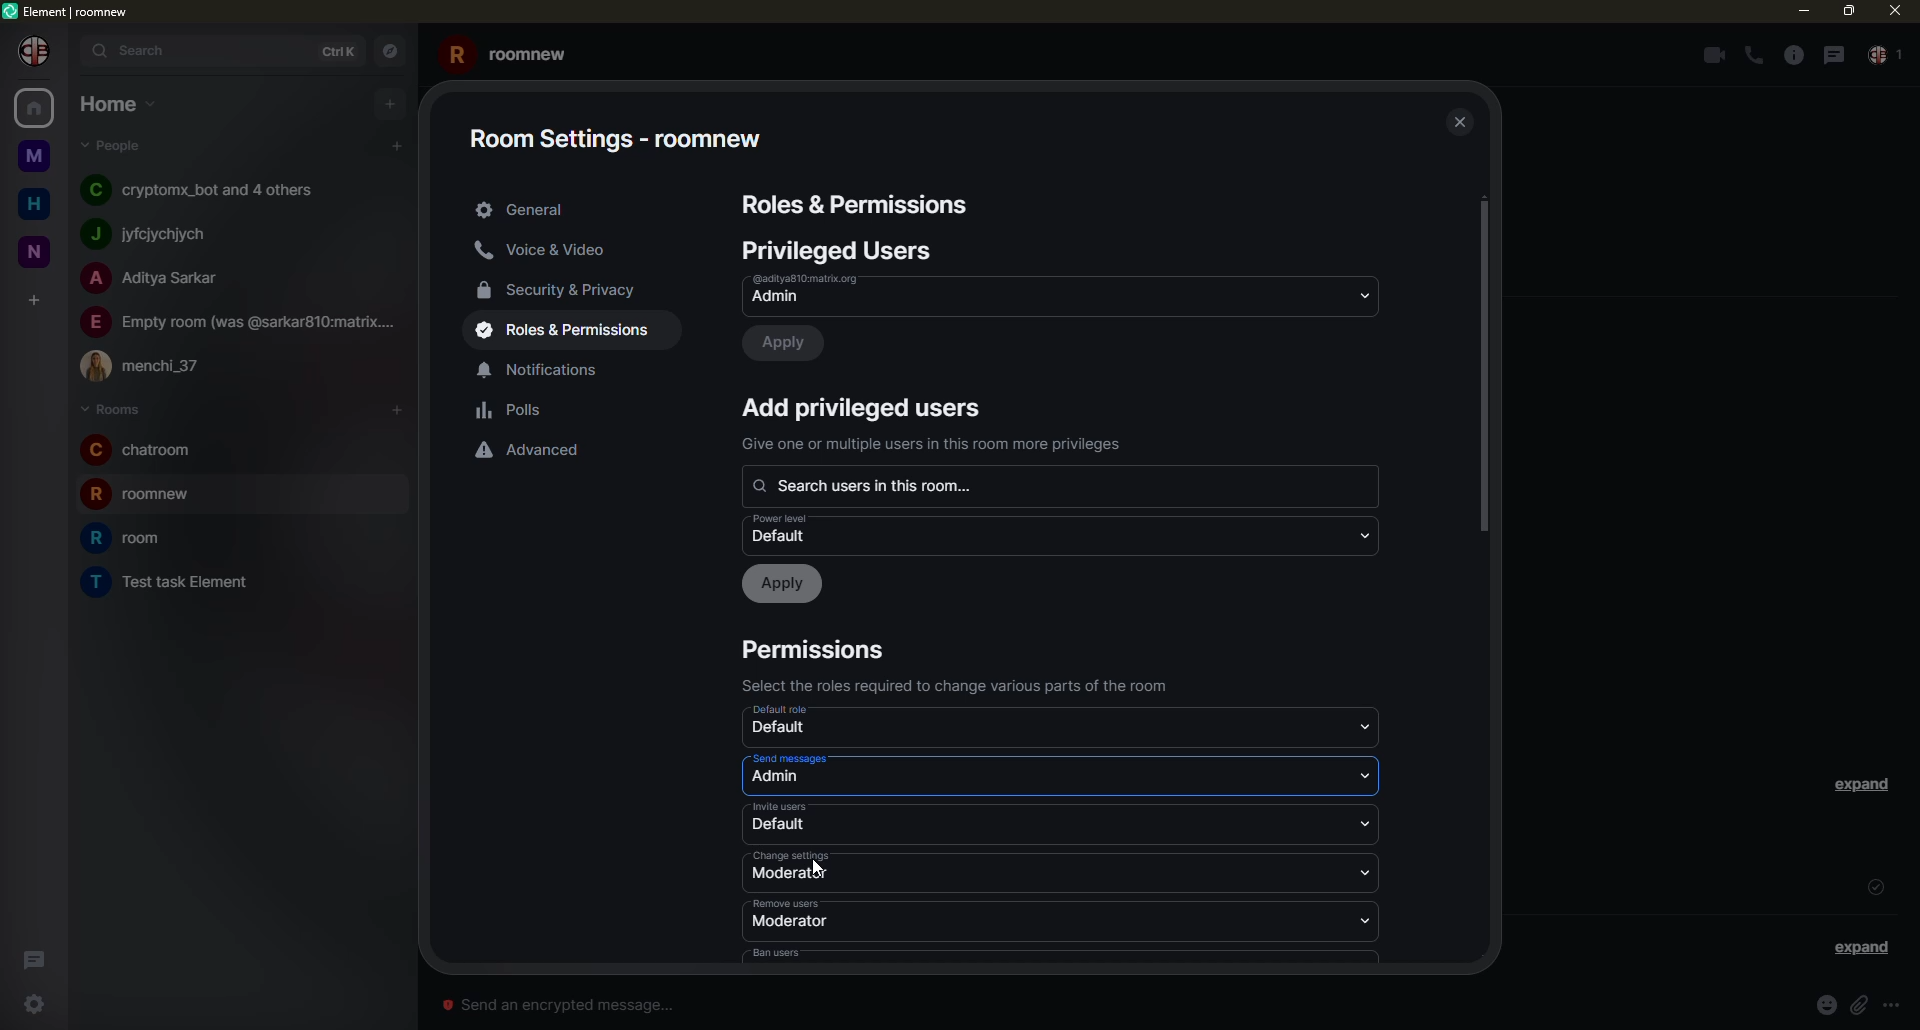 This screenshot has width=1920, height=1030. Describe the element at coordinates (1368, 726) in the screenshot. I see `drop` at that location.